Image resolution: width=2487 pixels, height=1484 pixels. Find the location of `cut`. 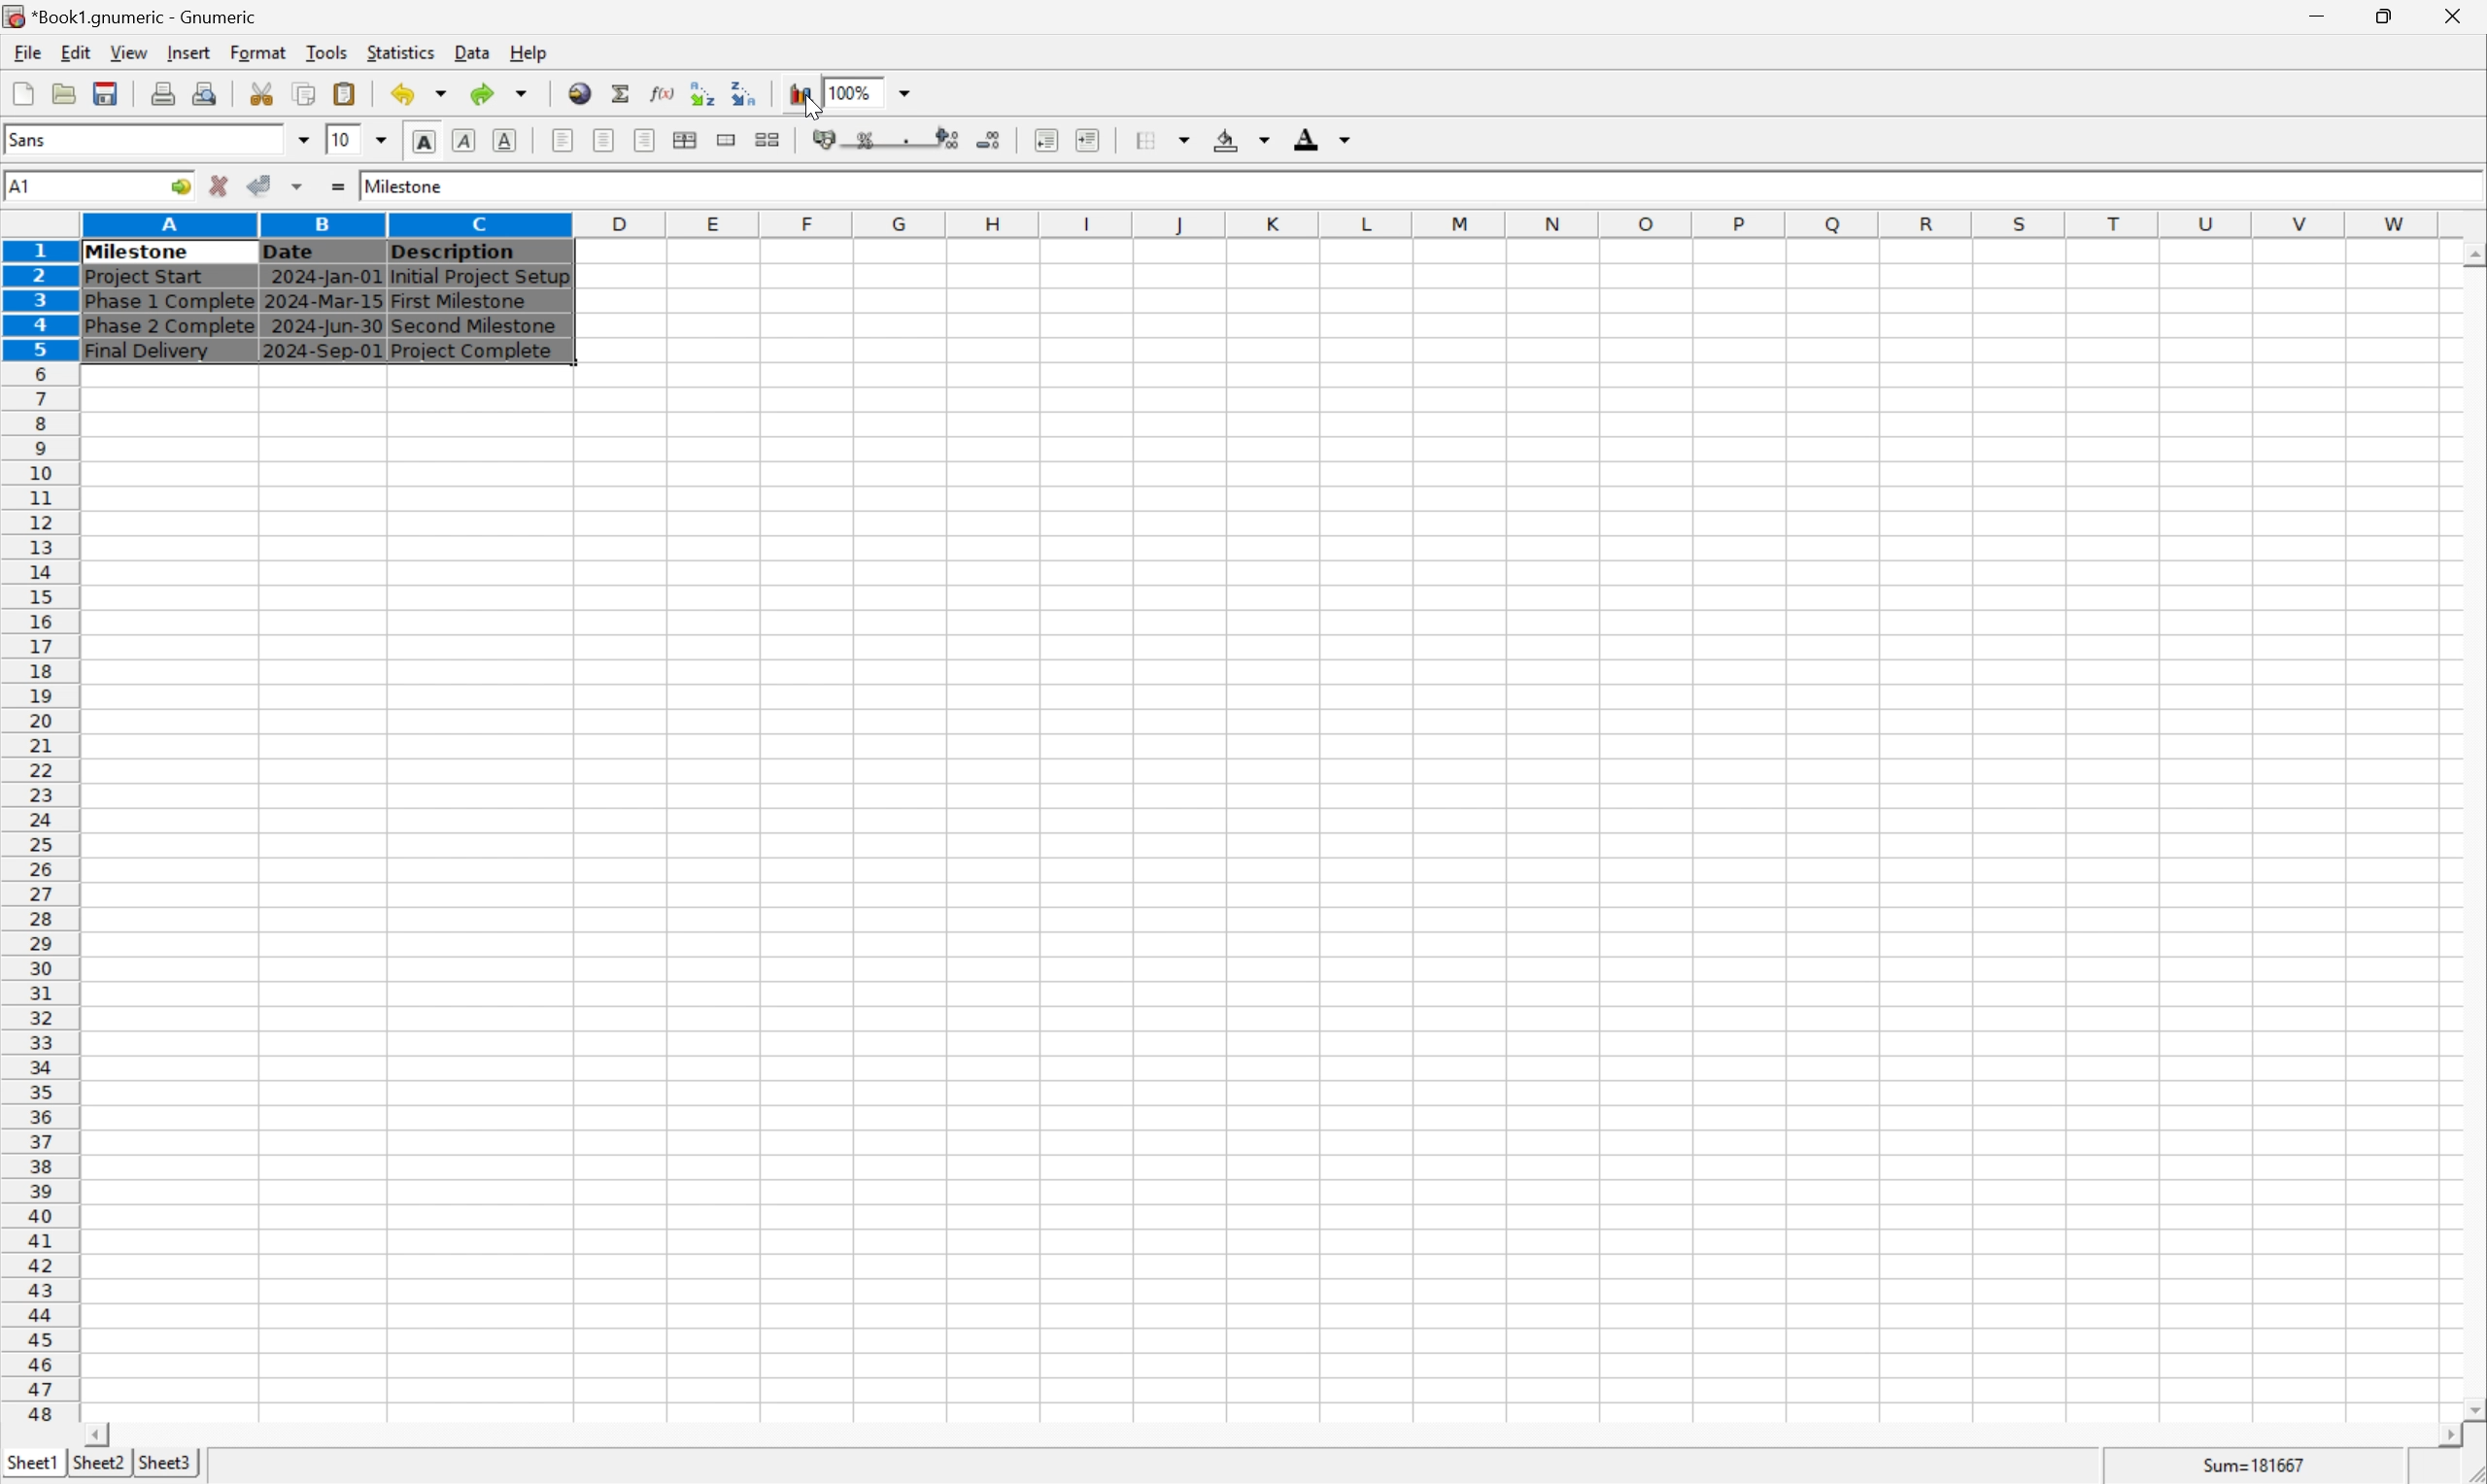

cut is located at coordinates (263, 93).